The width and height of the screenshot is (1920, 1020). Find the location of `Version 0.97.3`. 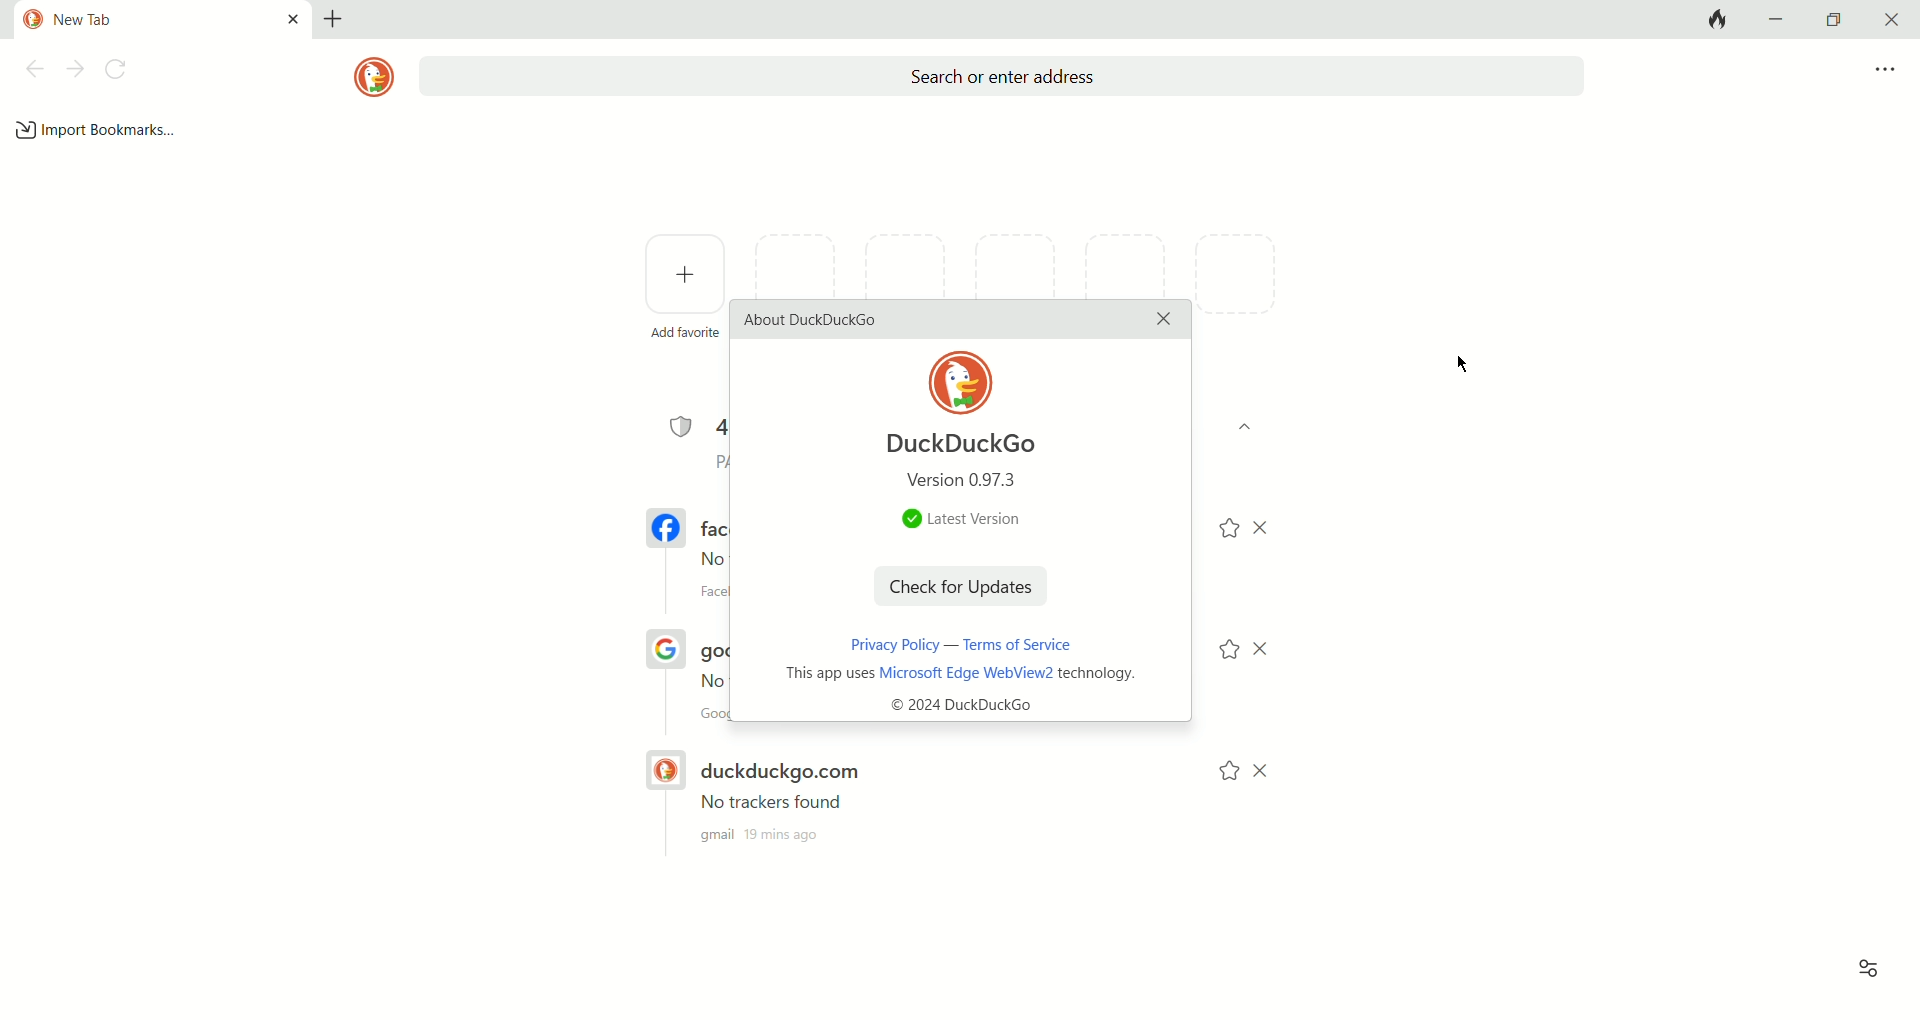

Version 0.97.3 is located at coordinates (971, 482).